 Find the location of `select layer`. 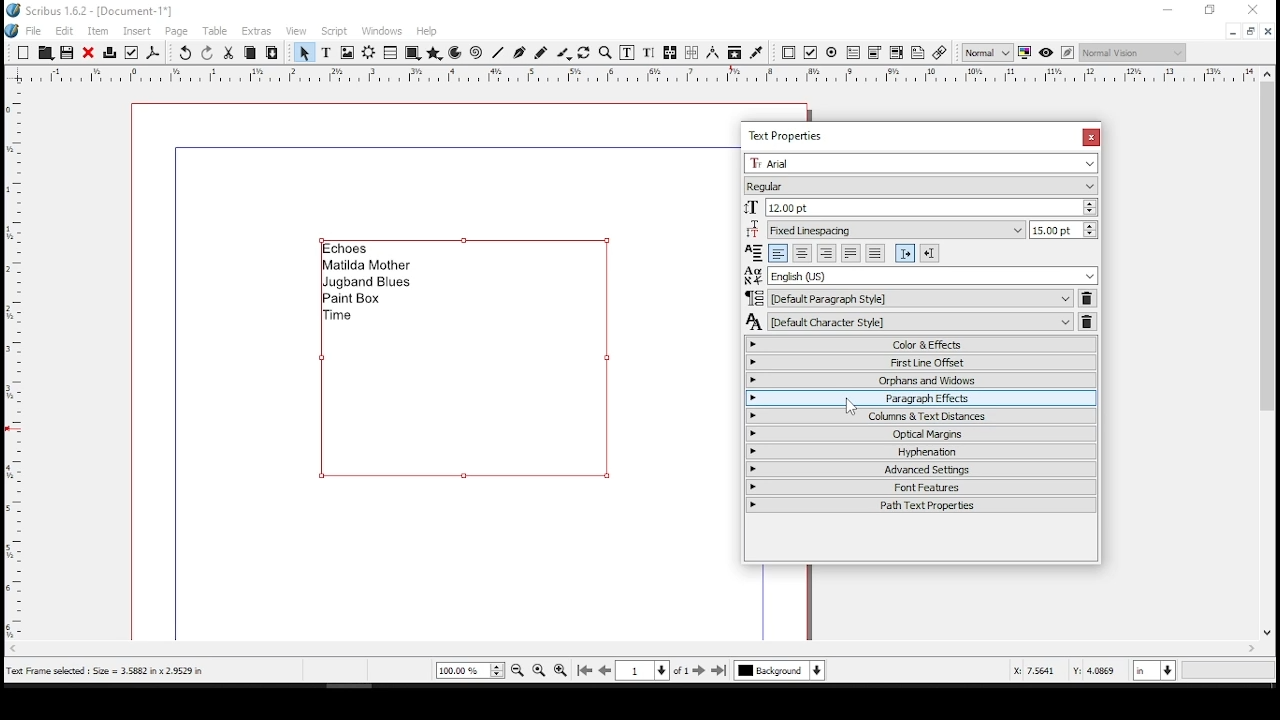

select layer is located at coordinates (780, 670).